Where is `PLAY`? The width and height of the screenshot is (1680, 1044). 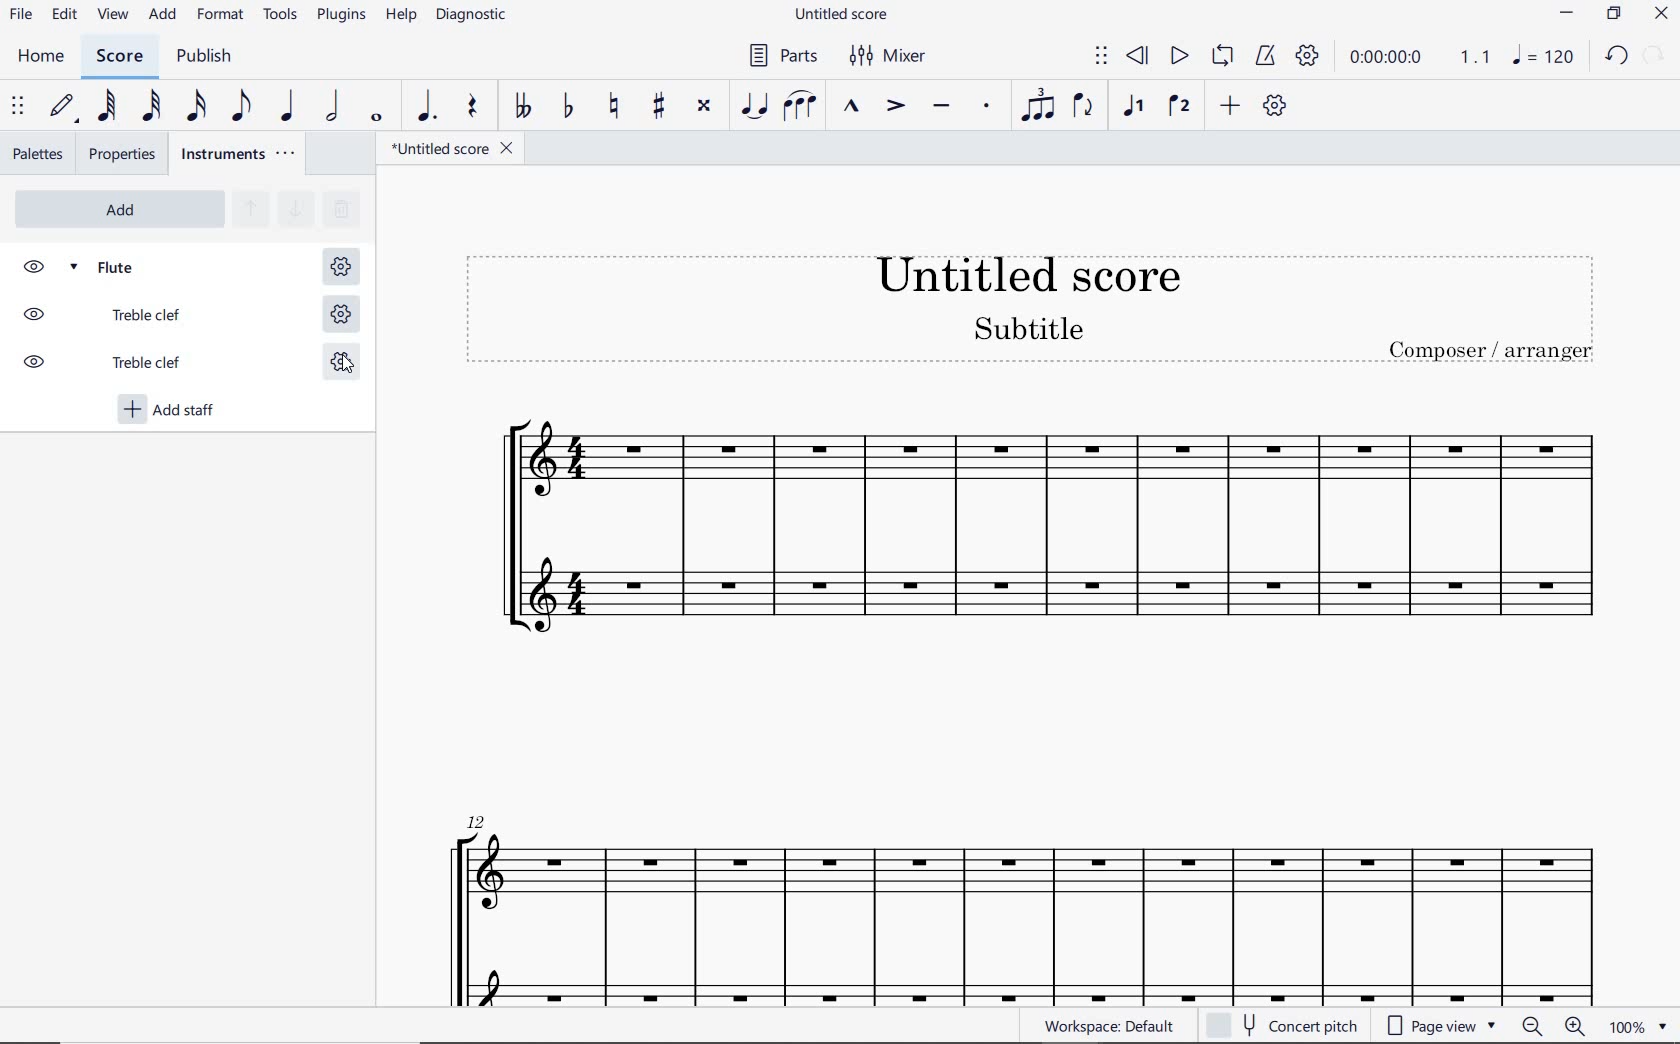 PLAY is located at coordinates (1178, 57).